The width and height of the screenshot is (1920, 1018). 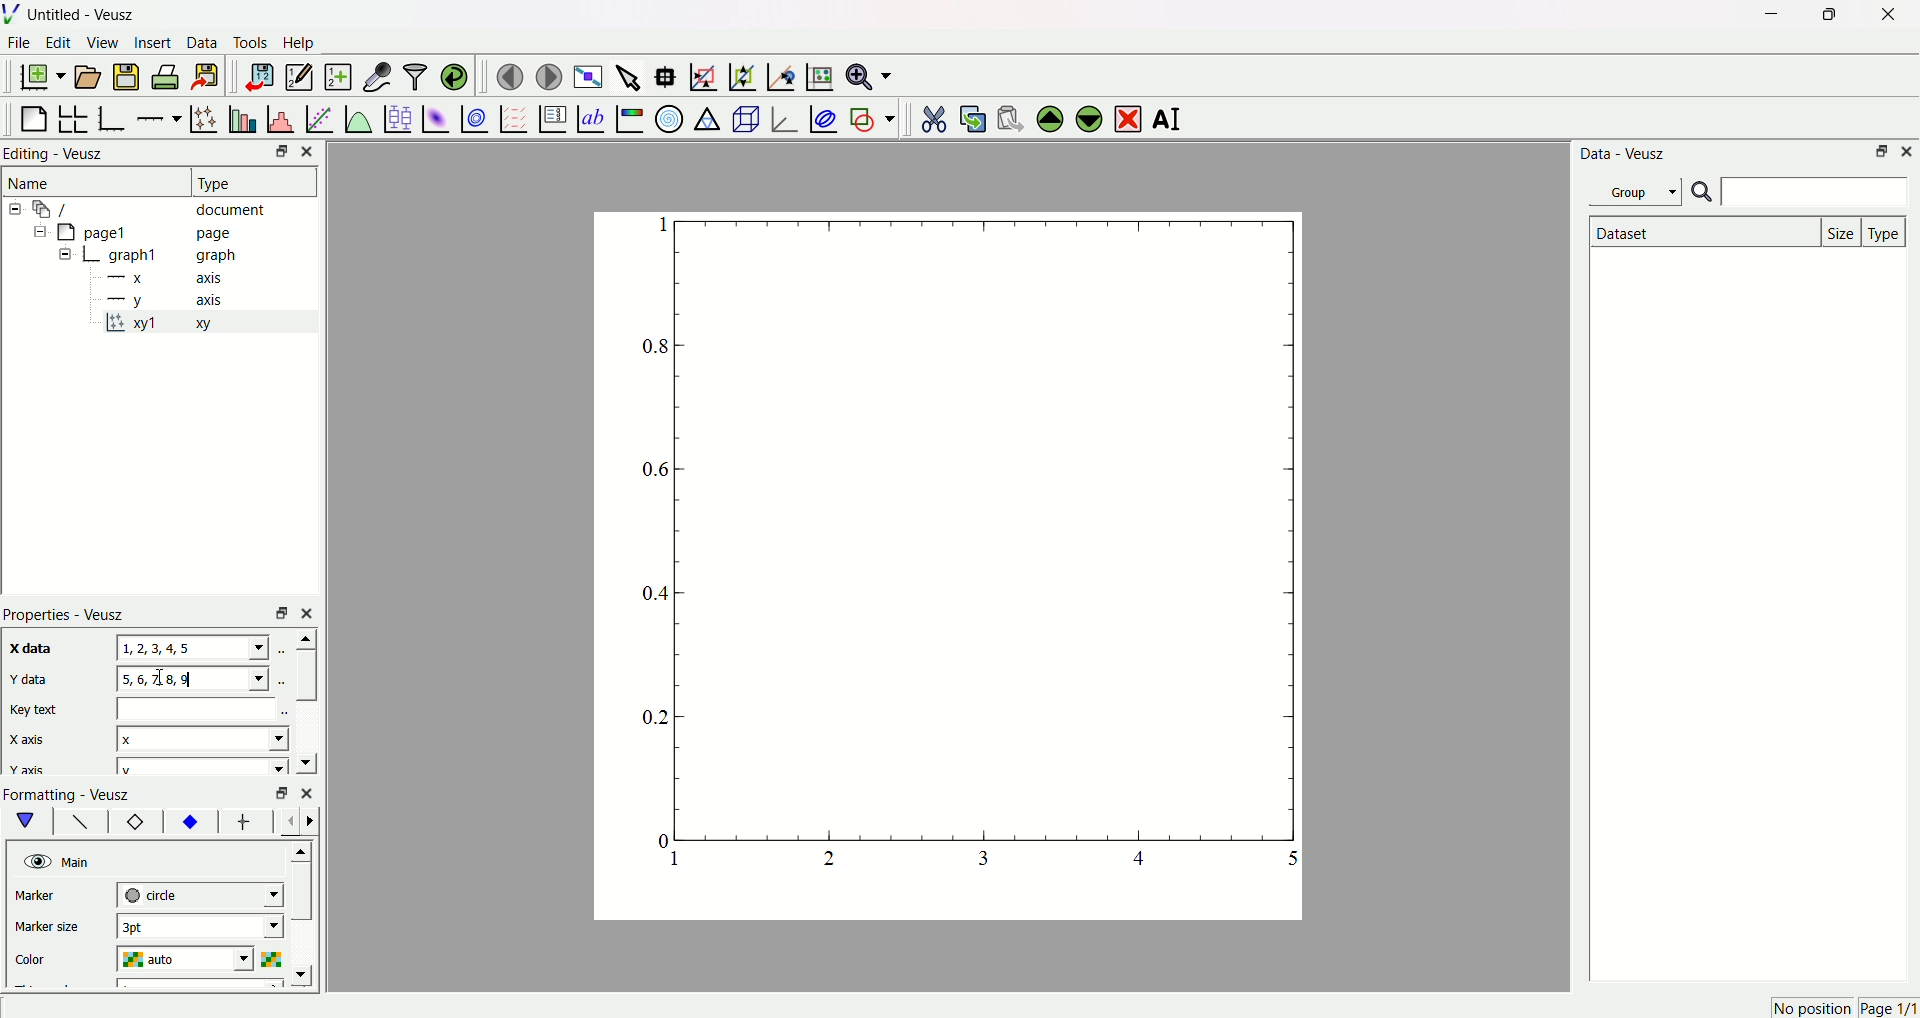 I want to click on move down, so click(x=306, y=975).